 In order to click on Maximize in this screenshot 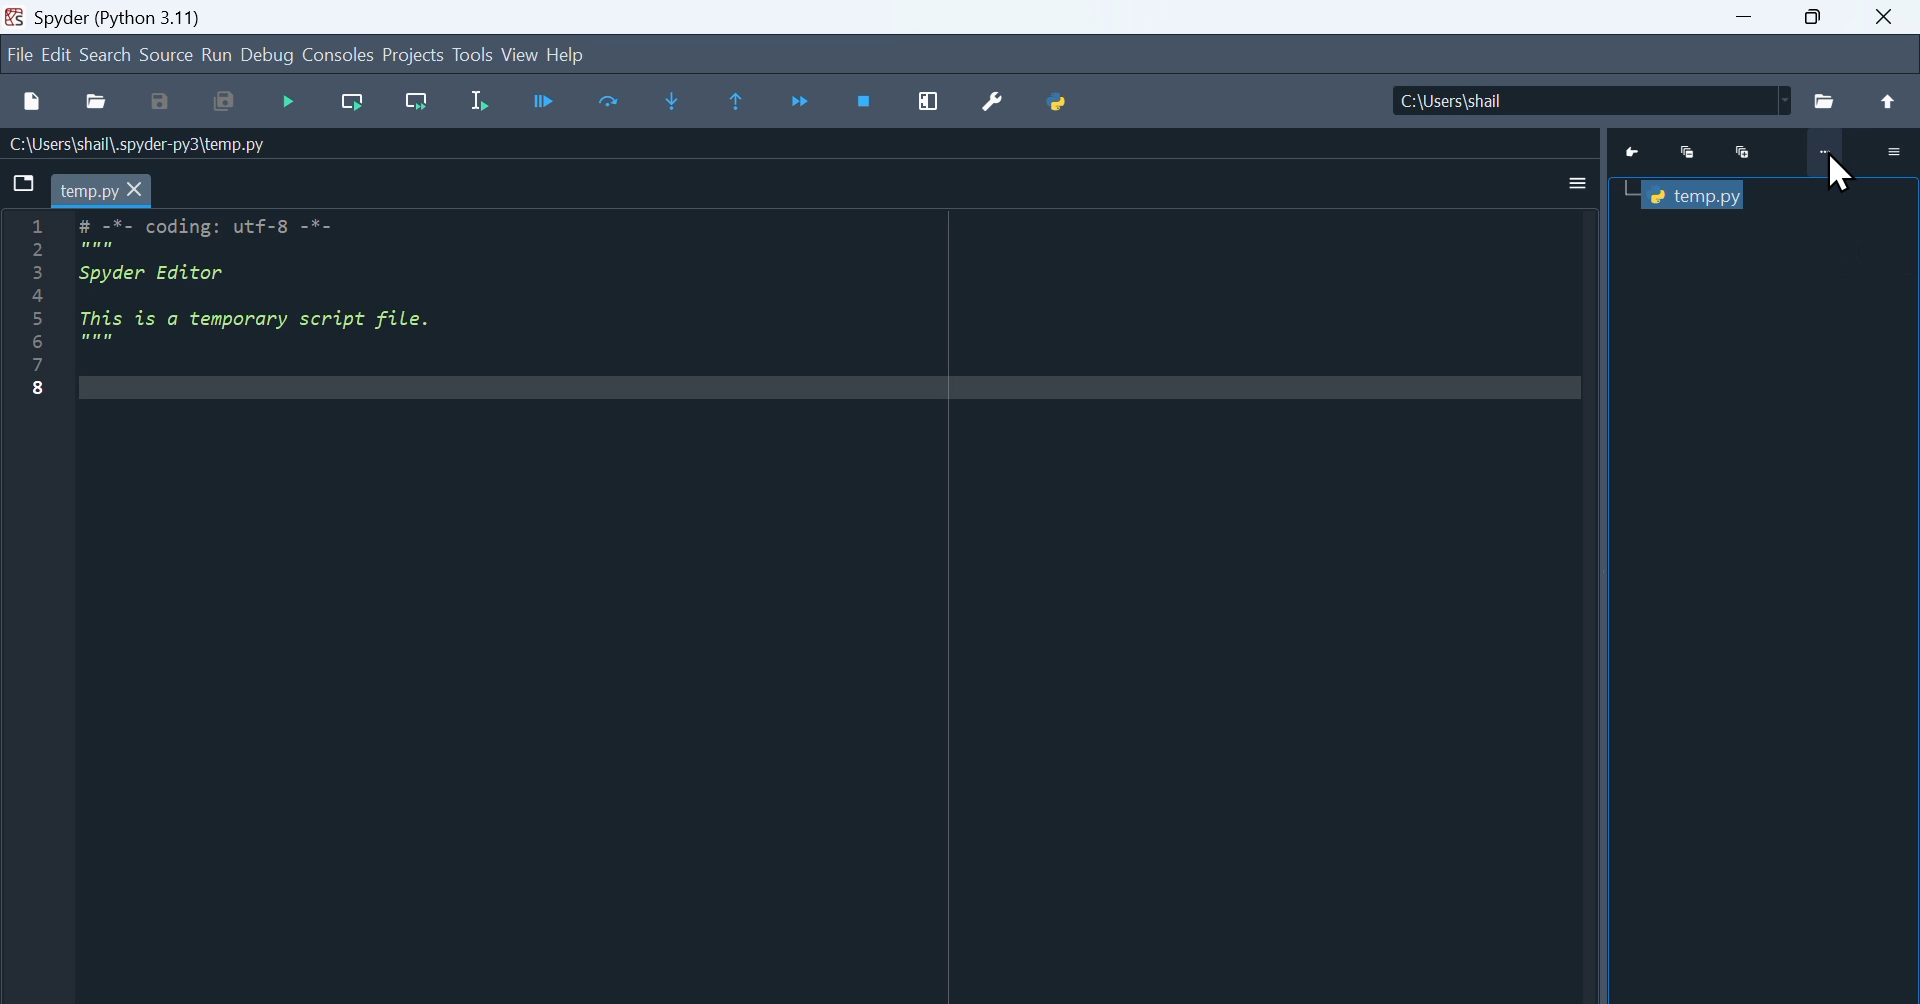, I will do `click(1743, 151)`.